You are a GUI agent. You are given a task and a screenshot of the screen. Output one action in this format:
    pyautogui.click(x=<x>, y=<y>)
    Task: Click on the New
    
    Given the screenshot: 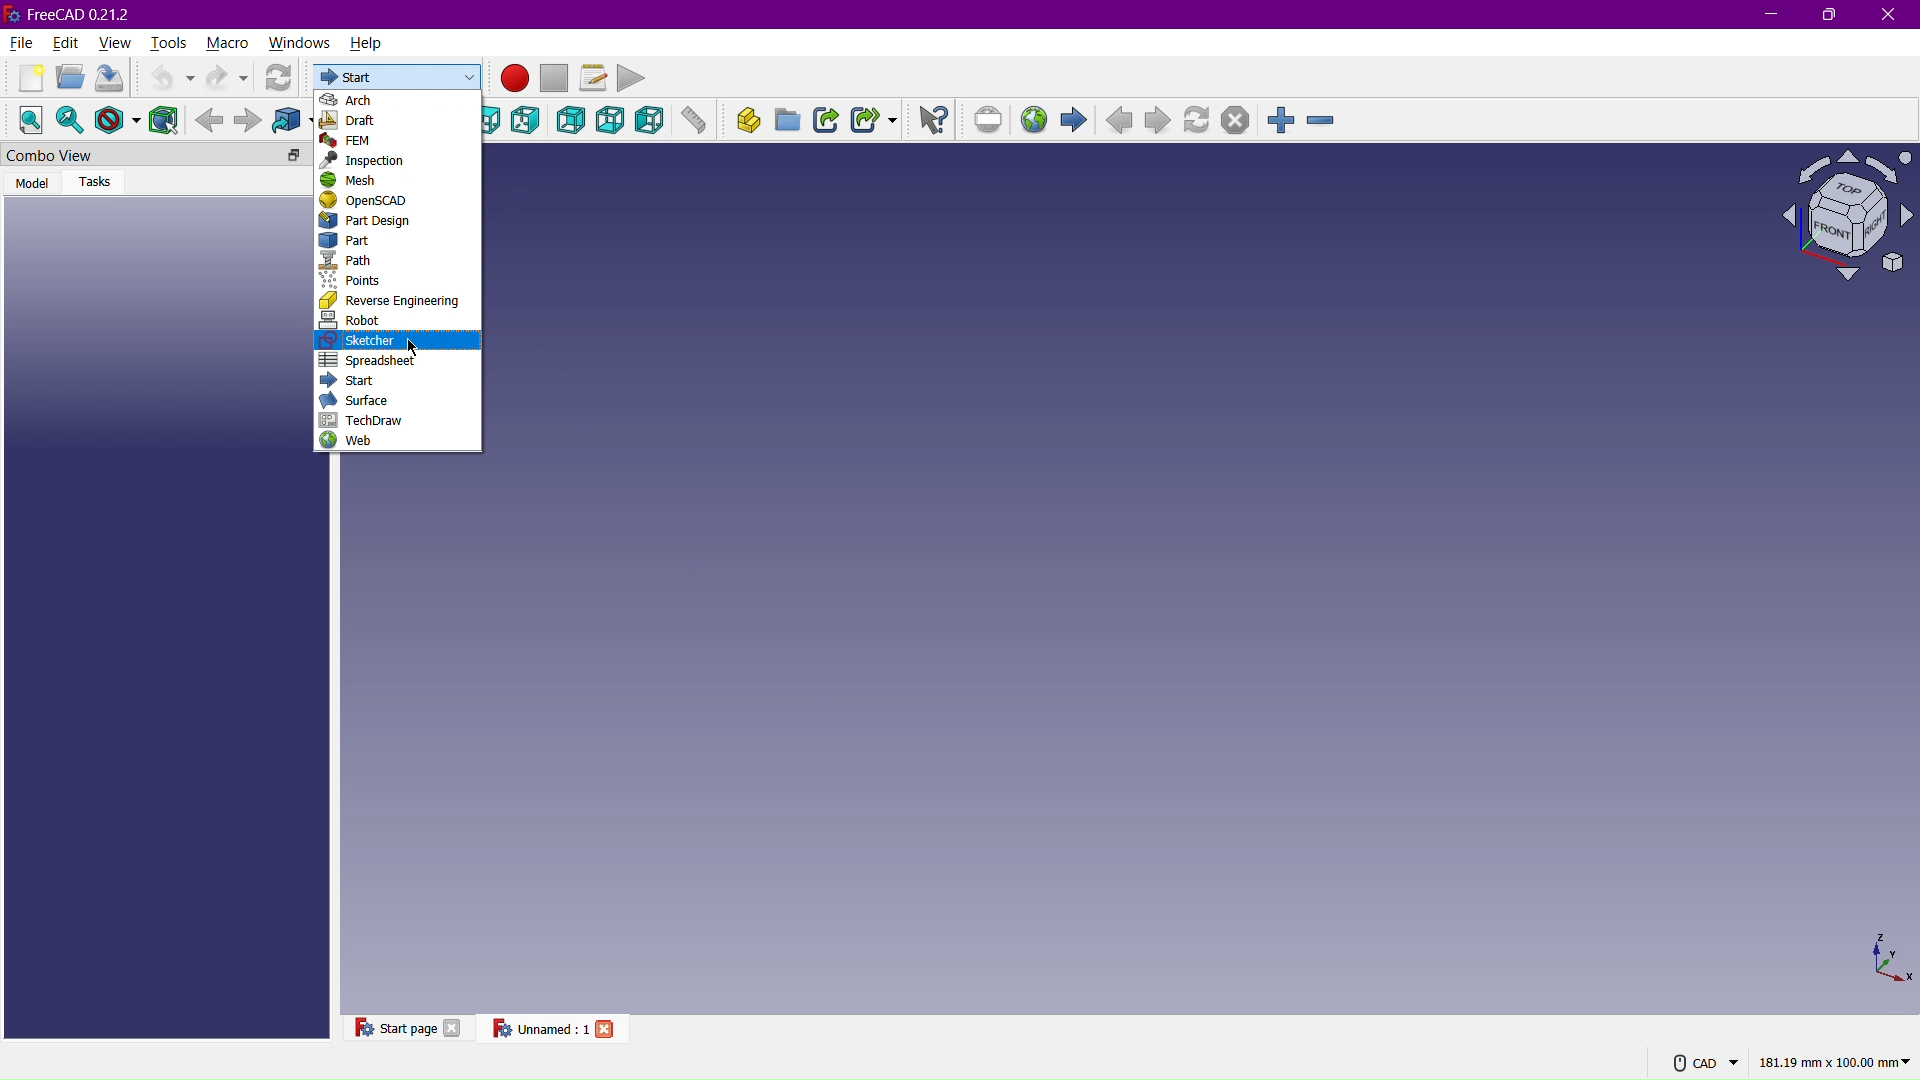 What is the action you would take?
    pyautogui.click(x=28, y=77)
    